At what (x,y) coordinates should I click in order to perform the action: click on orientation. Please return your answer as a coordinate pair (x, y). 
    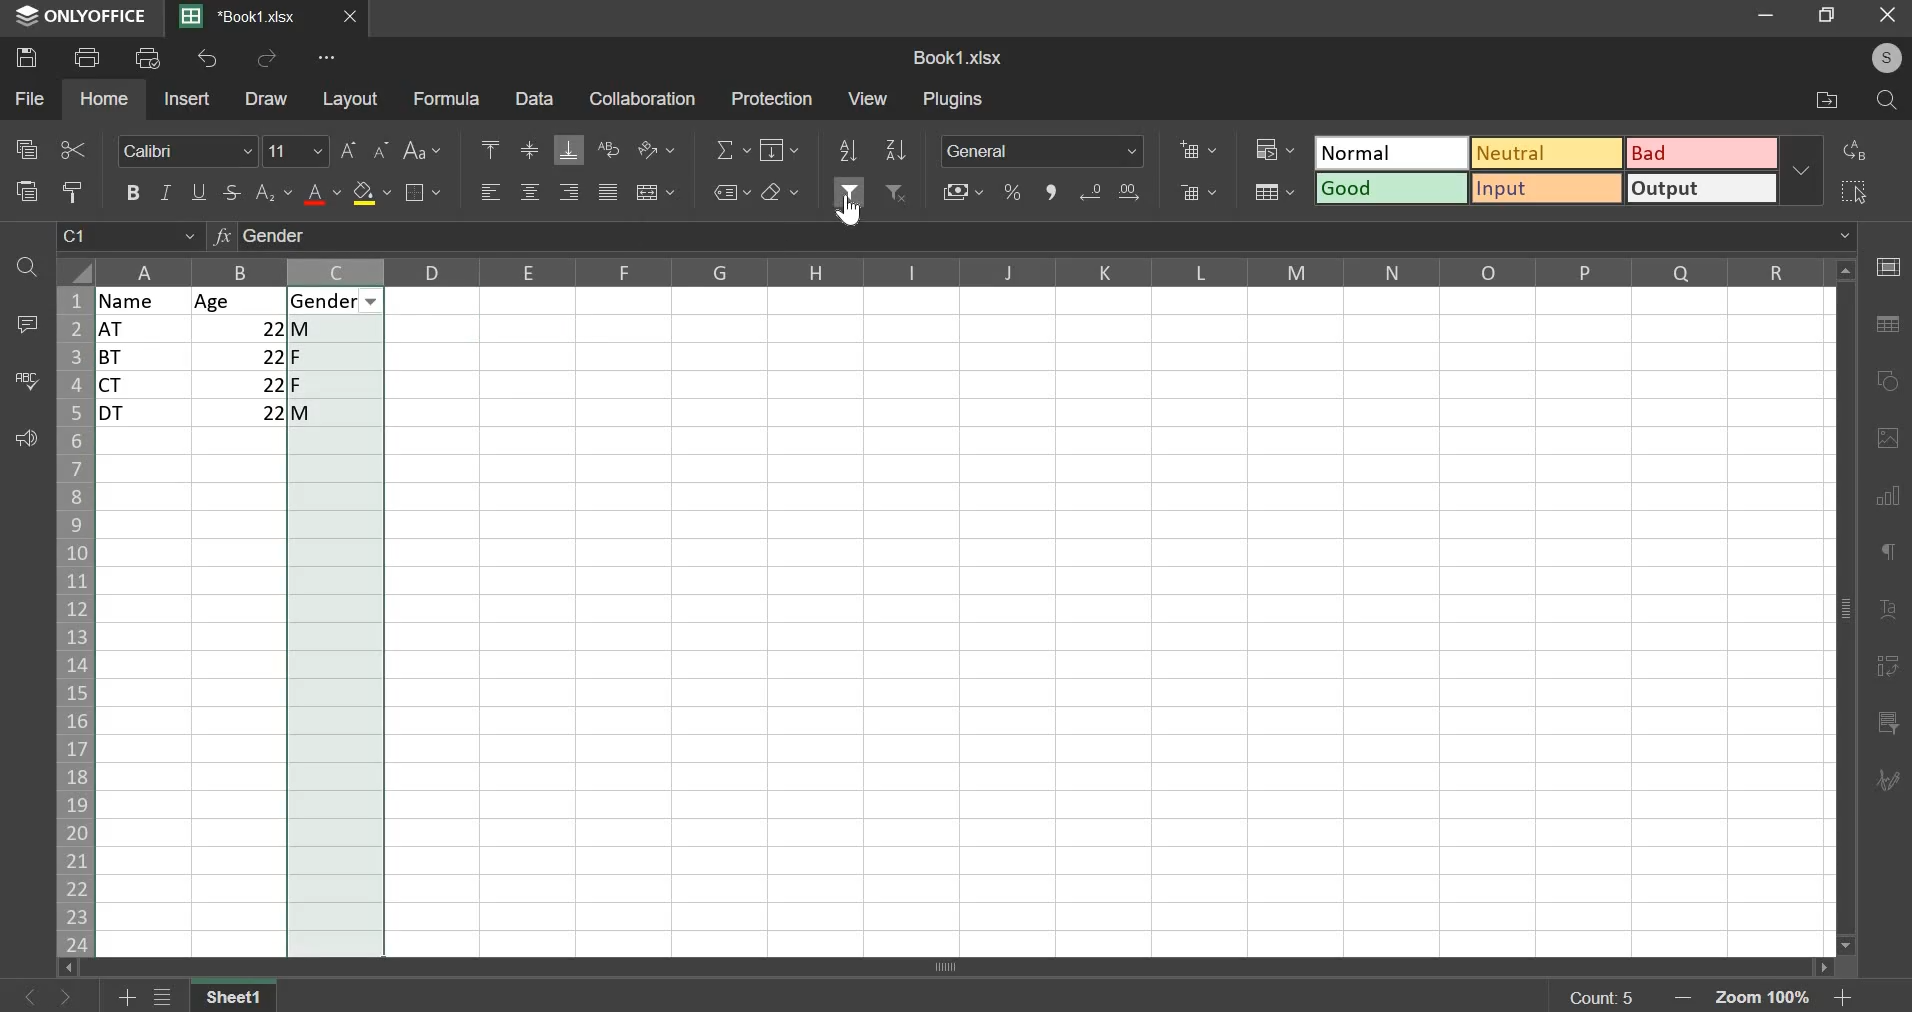
    Looking at the image, I should click on (656, 149).